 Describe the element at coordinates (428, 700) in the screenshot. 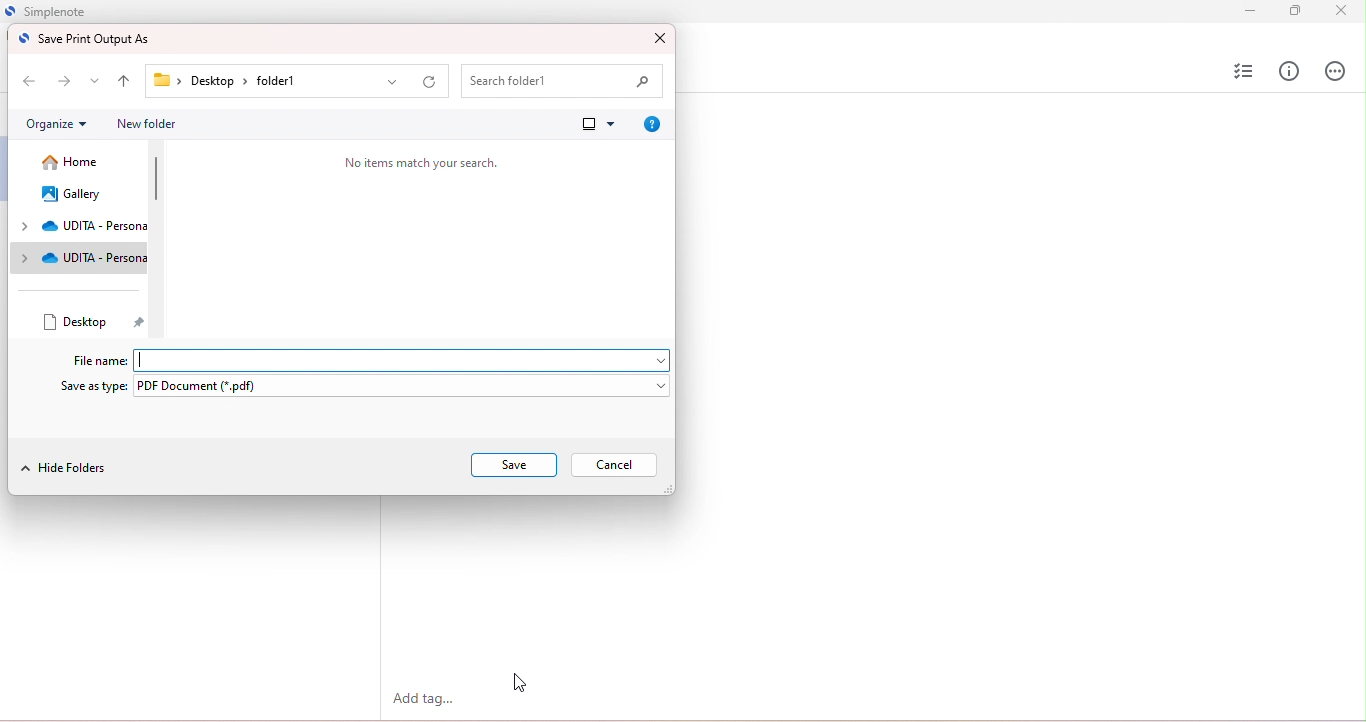

I see `add tag` at that location.